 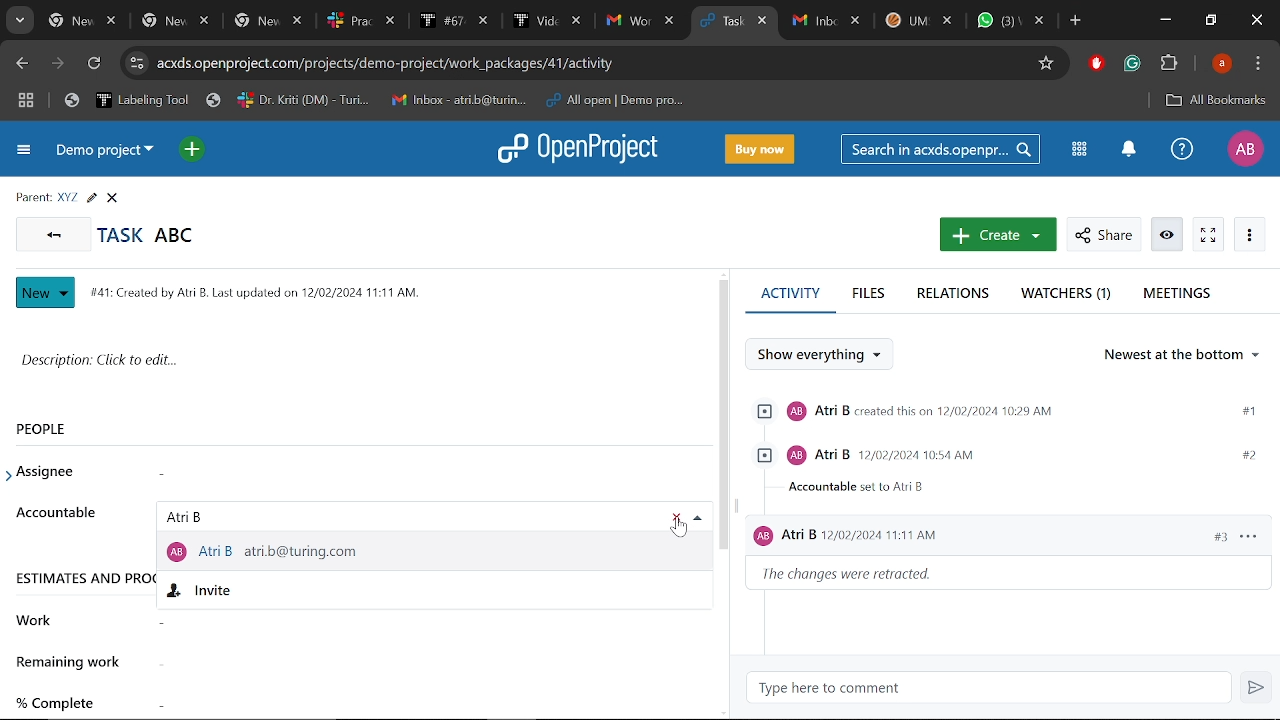 I want to click on % complete, so click(x=64, y=703).